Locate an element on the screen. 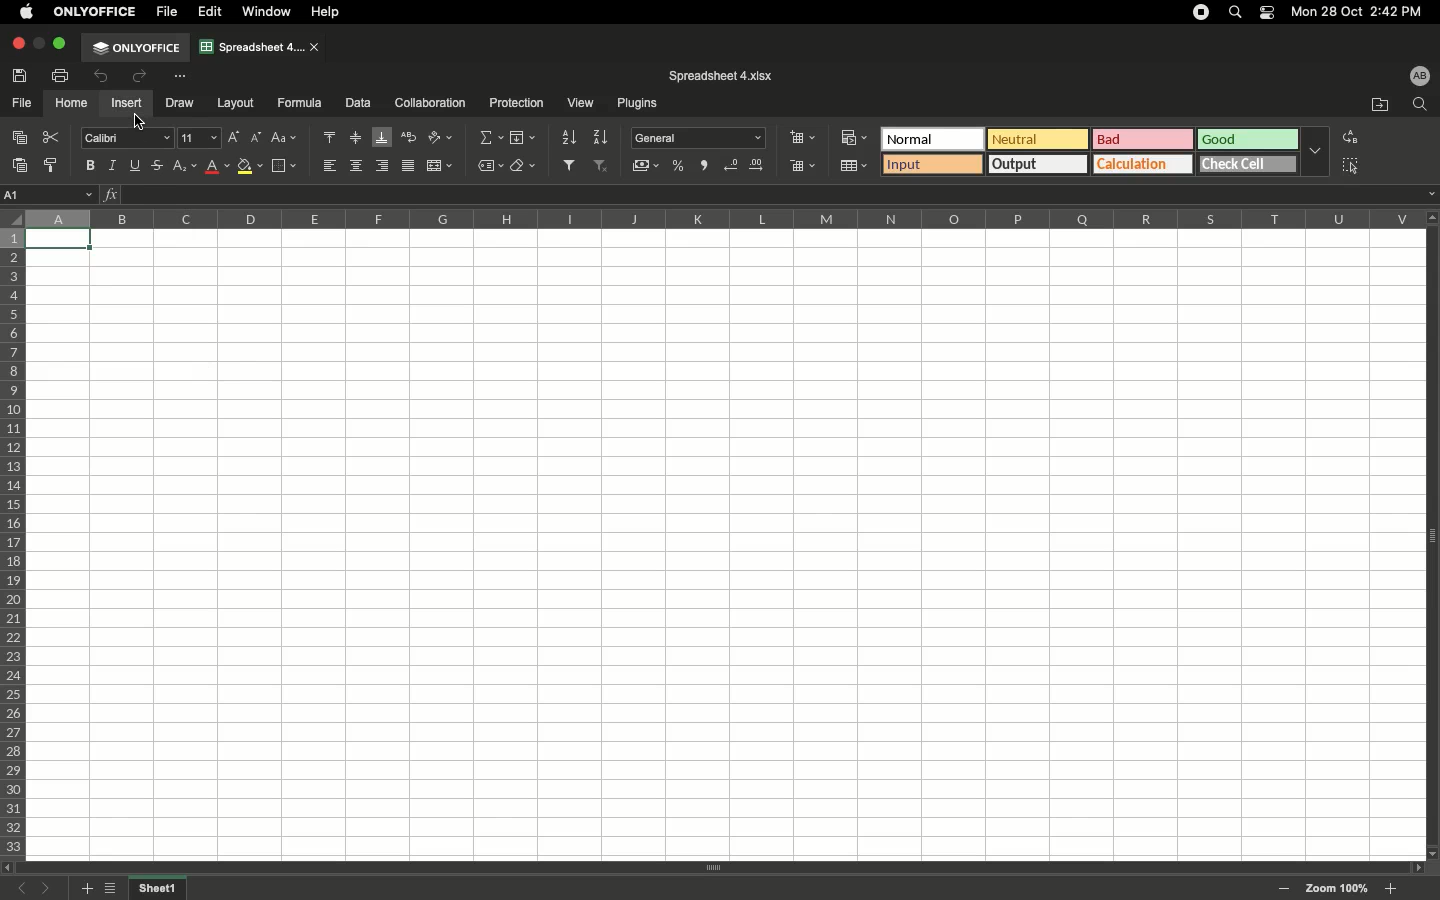 The height and width of the screenshot is (900, 1440). Recording is located at coordinates (1201, 12).